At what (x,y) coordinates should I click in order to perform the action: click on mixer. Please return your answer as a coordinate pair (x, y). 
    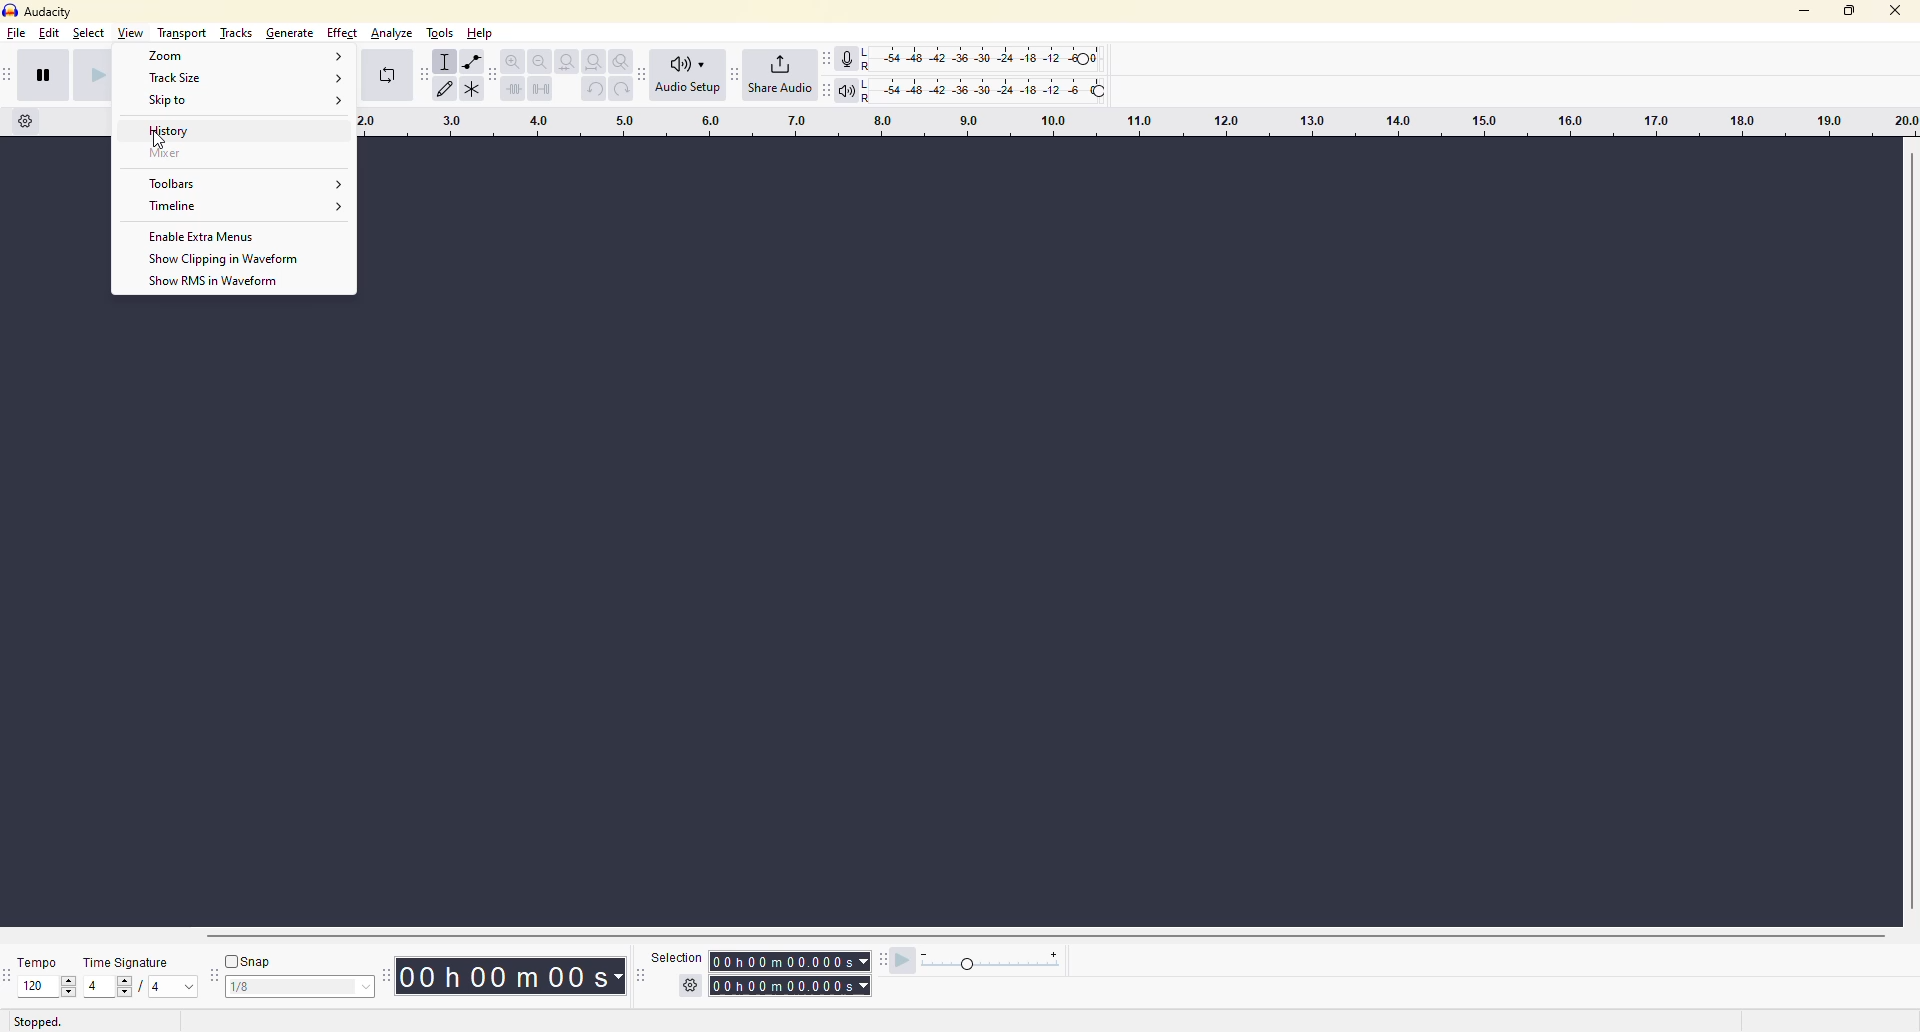
    Looking at the image, I should click on (215, 155).